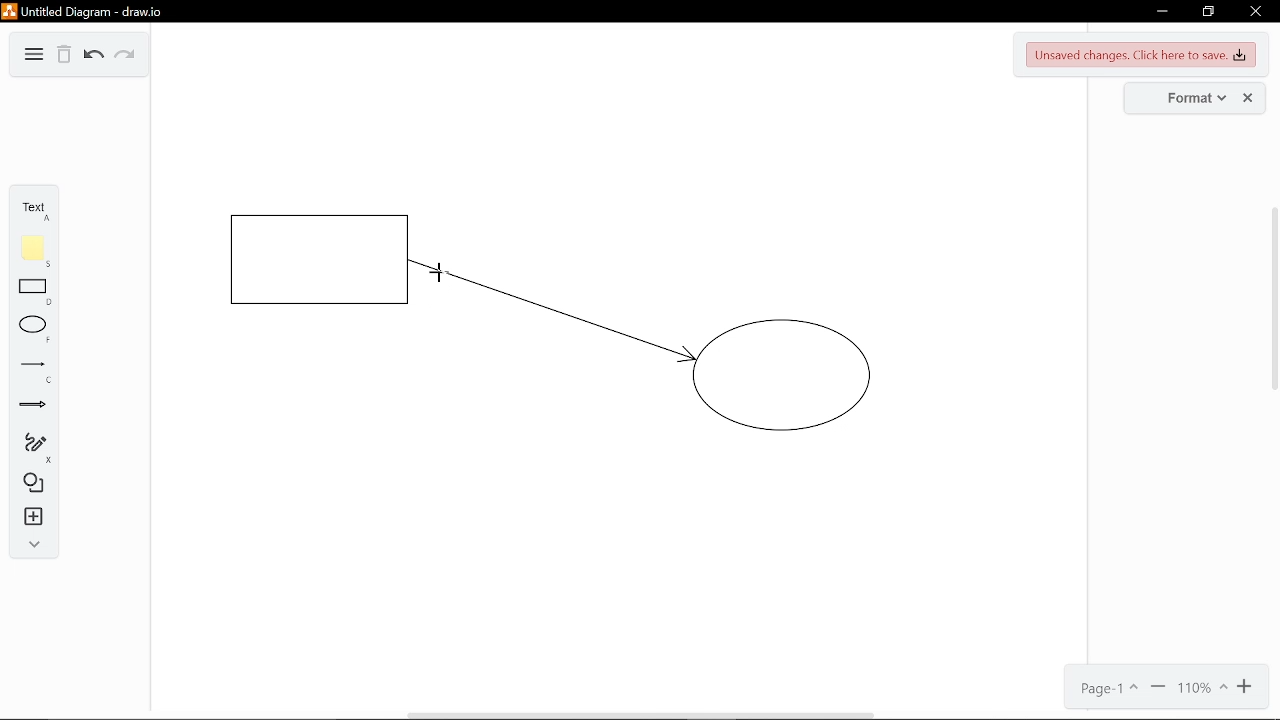  What do you see at coordinates (30, 518) in the screenshot?
I see `Instert` at bounding box center [30, 518].